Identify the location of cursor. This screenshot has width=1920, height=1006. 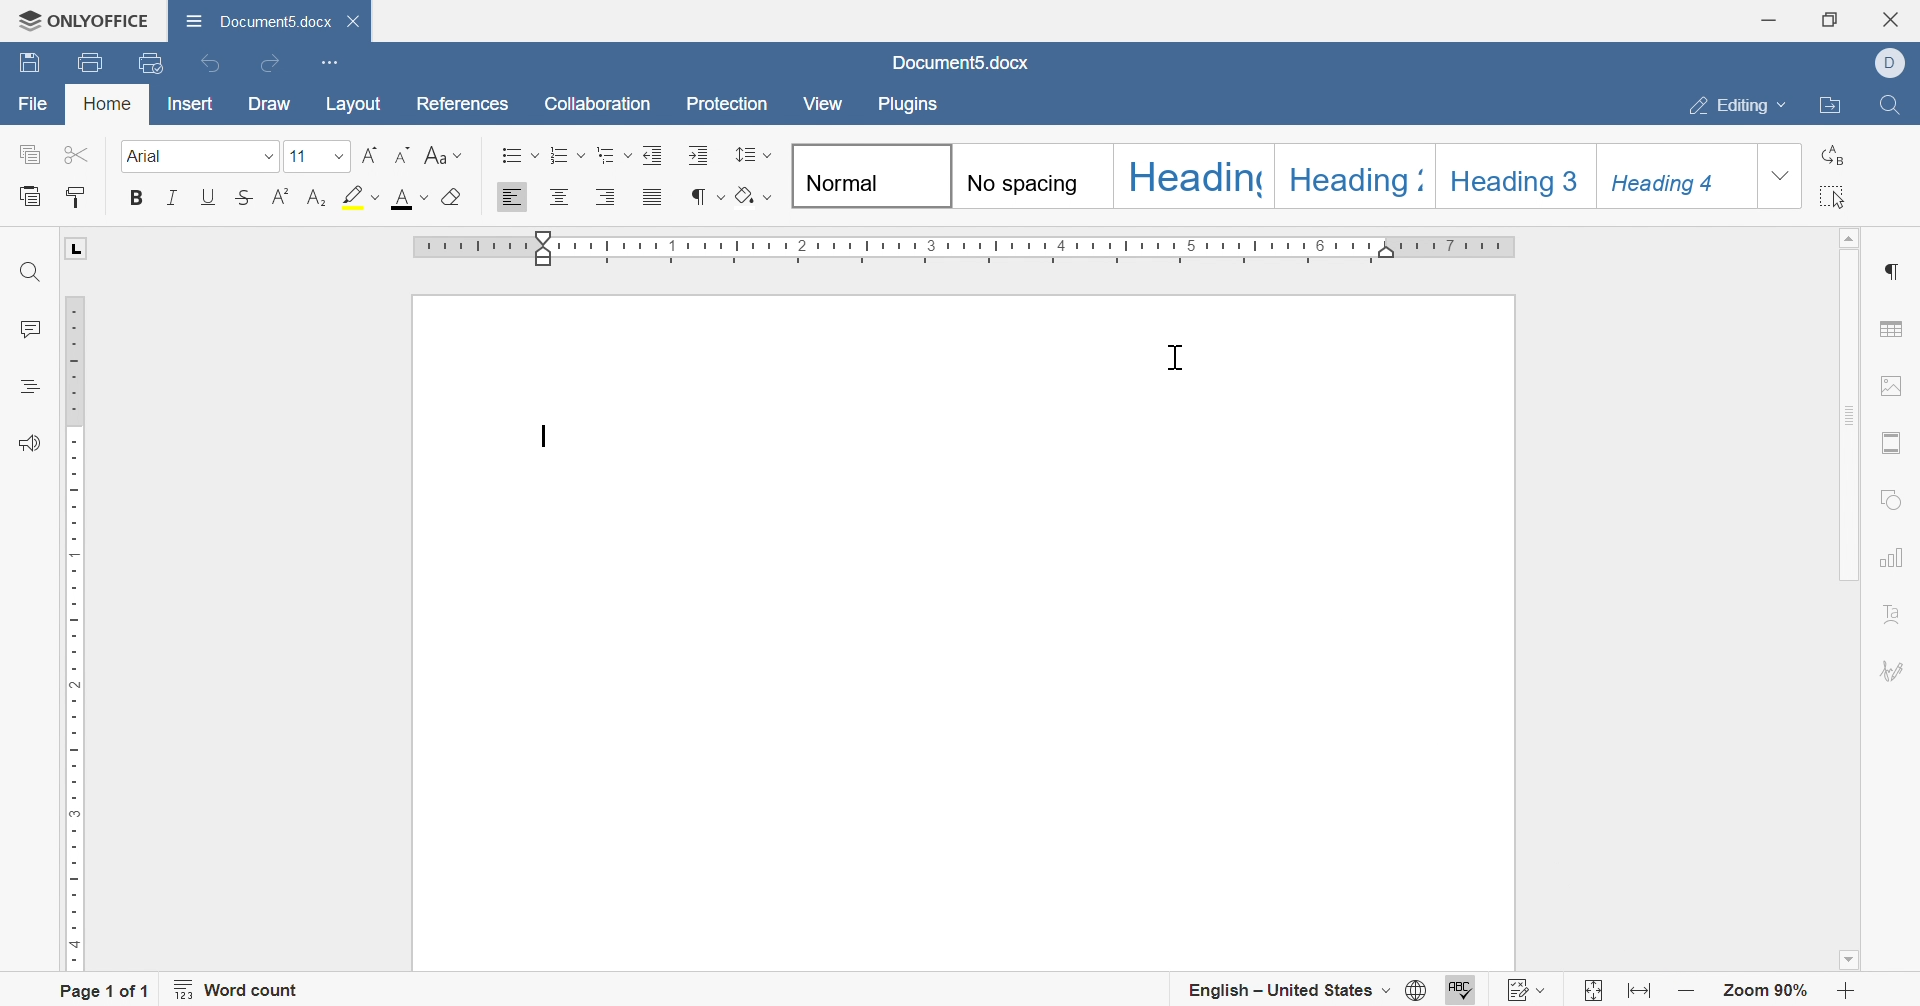
(1177, 356).